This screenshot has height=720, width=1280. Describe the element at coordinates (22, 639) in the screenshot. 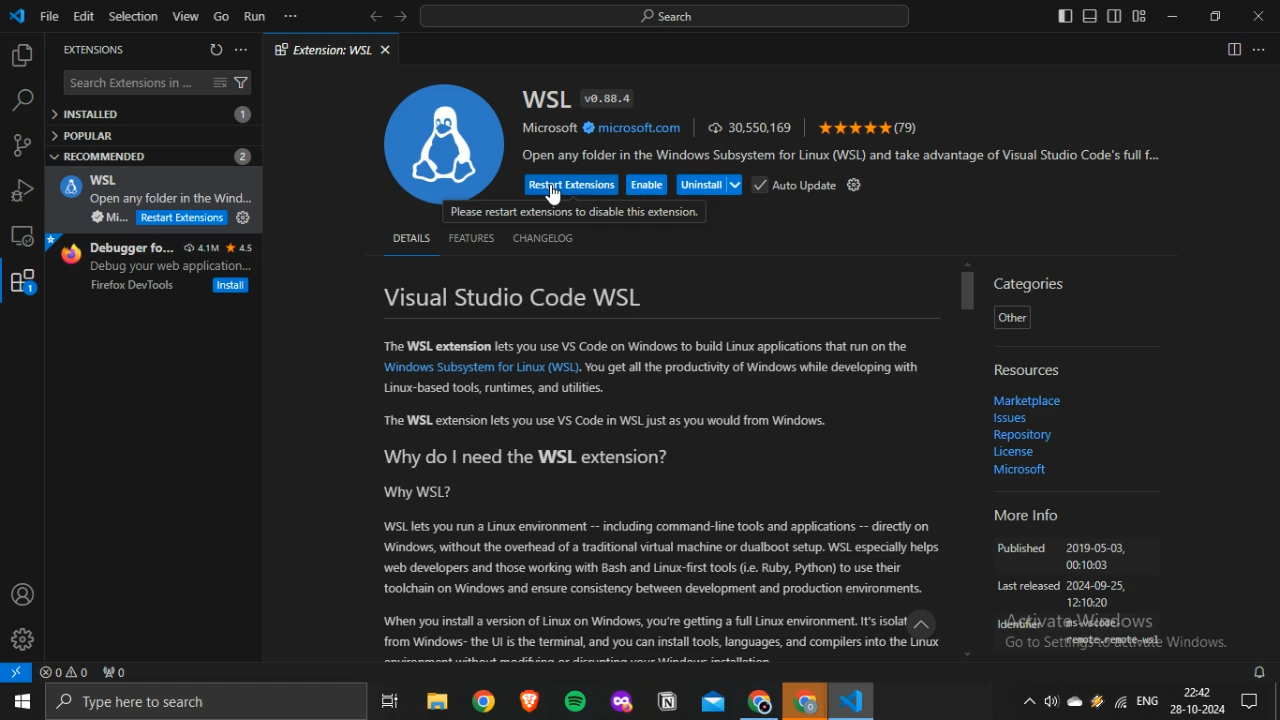

I see `manage` at that location.